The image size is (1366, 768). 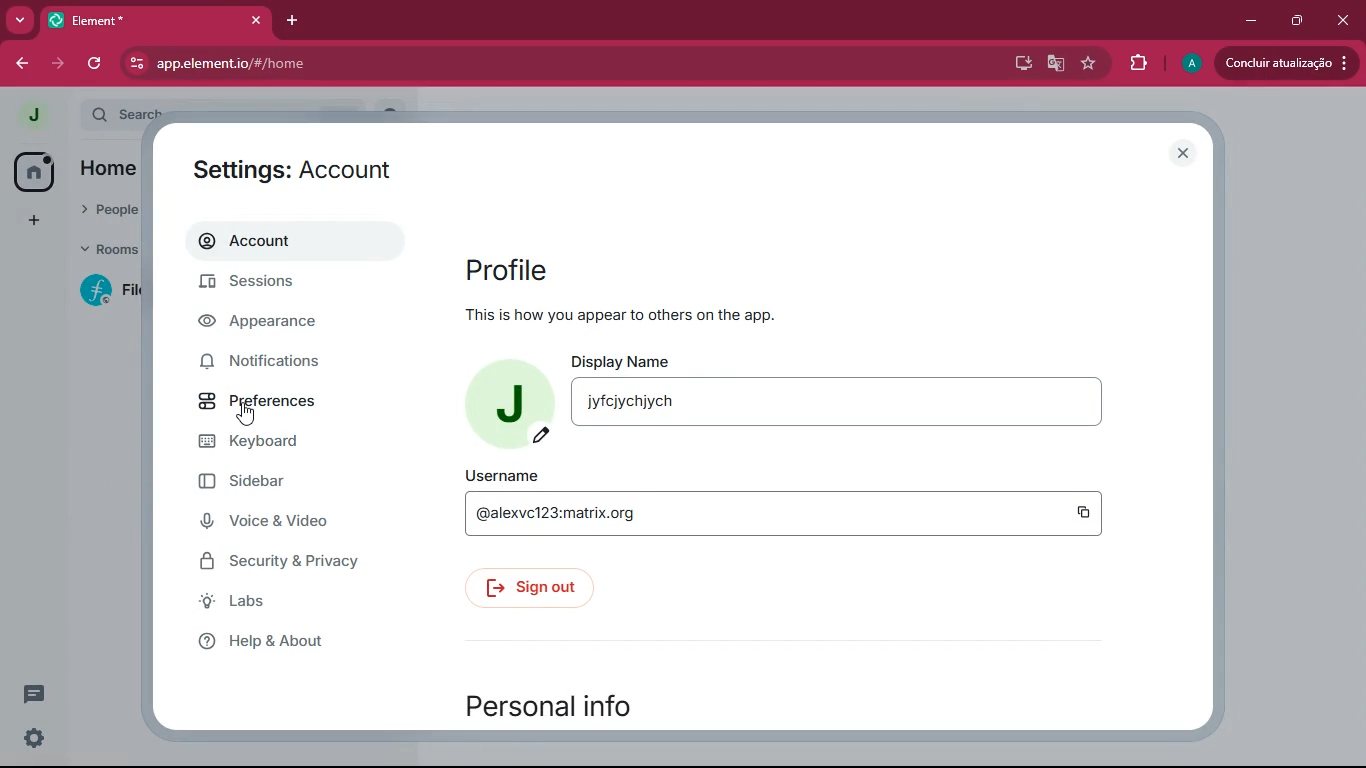 I want to click on settings, so click(x=32, y=738).